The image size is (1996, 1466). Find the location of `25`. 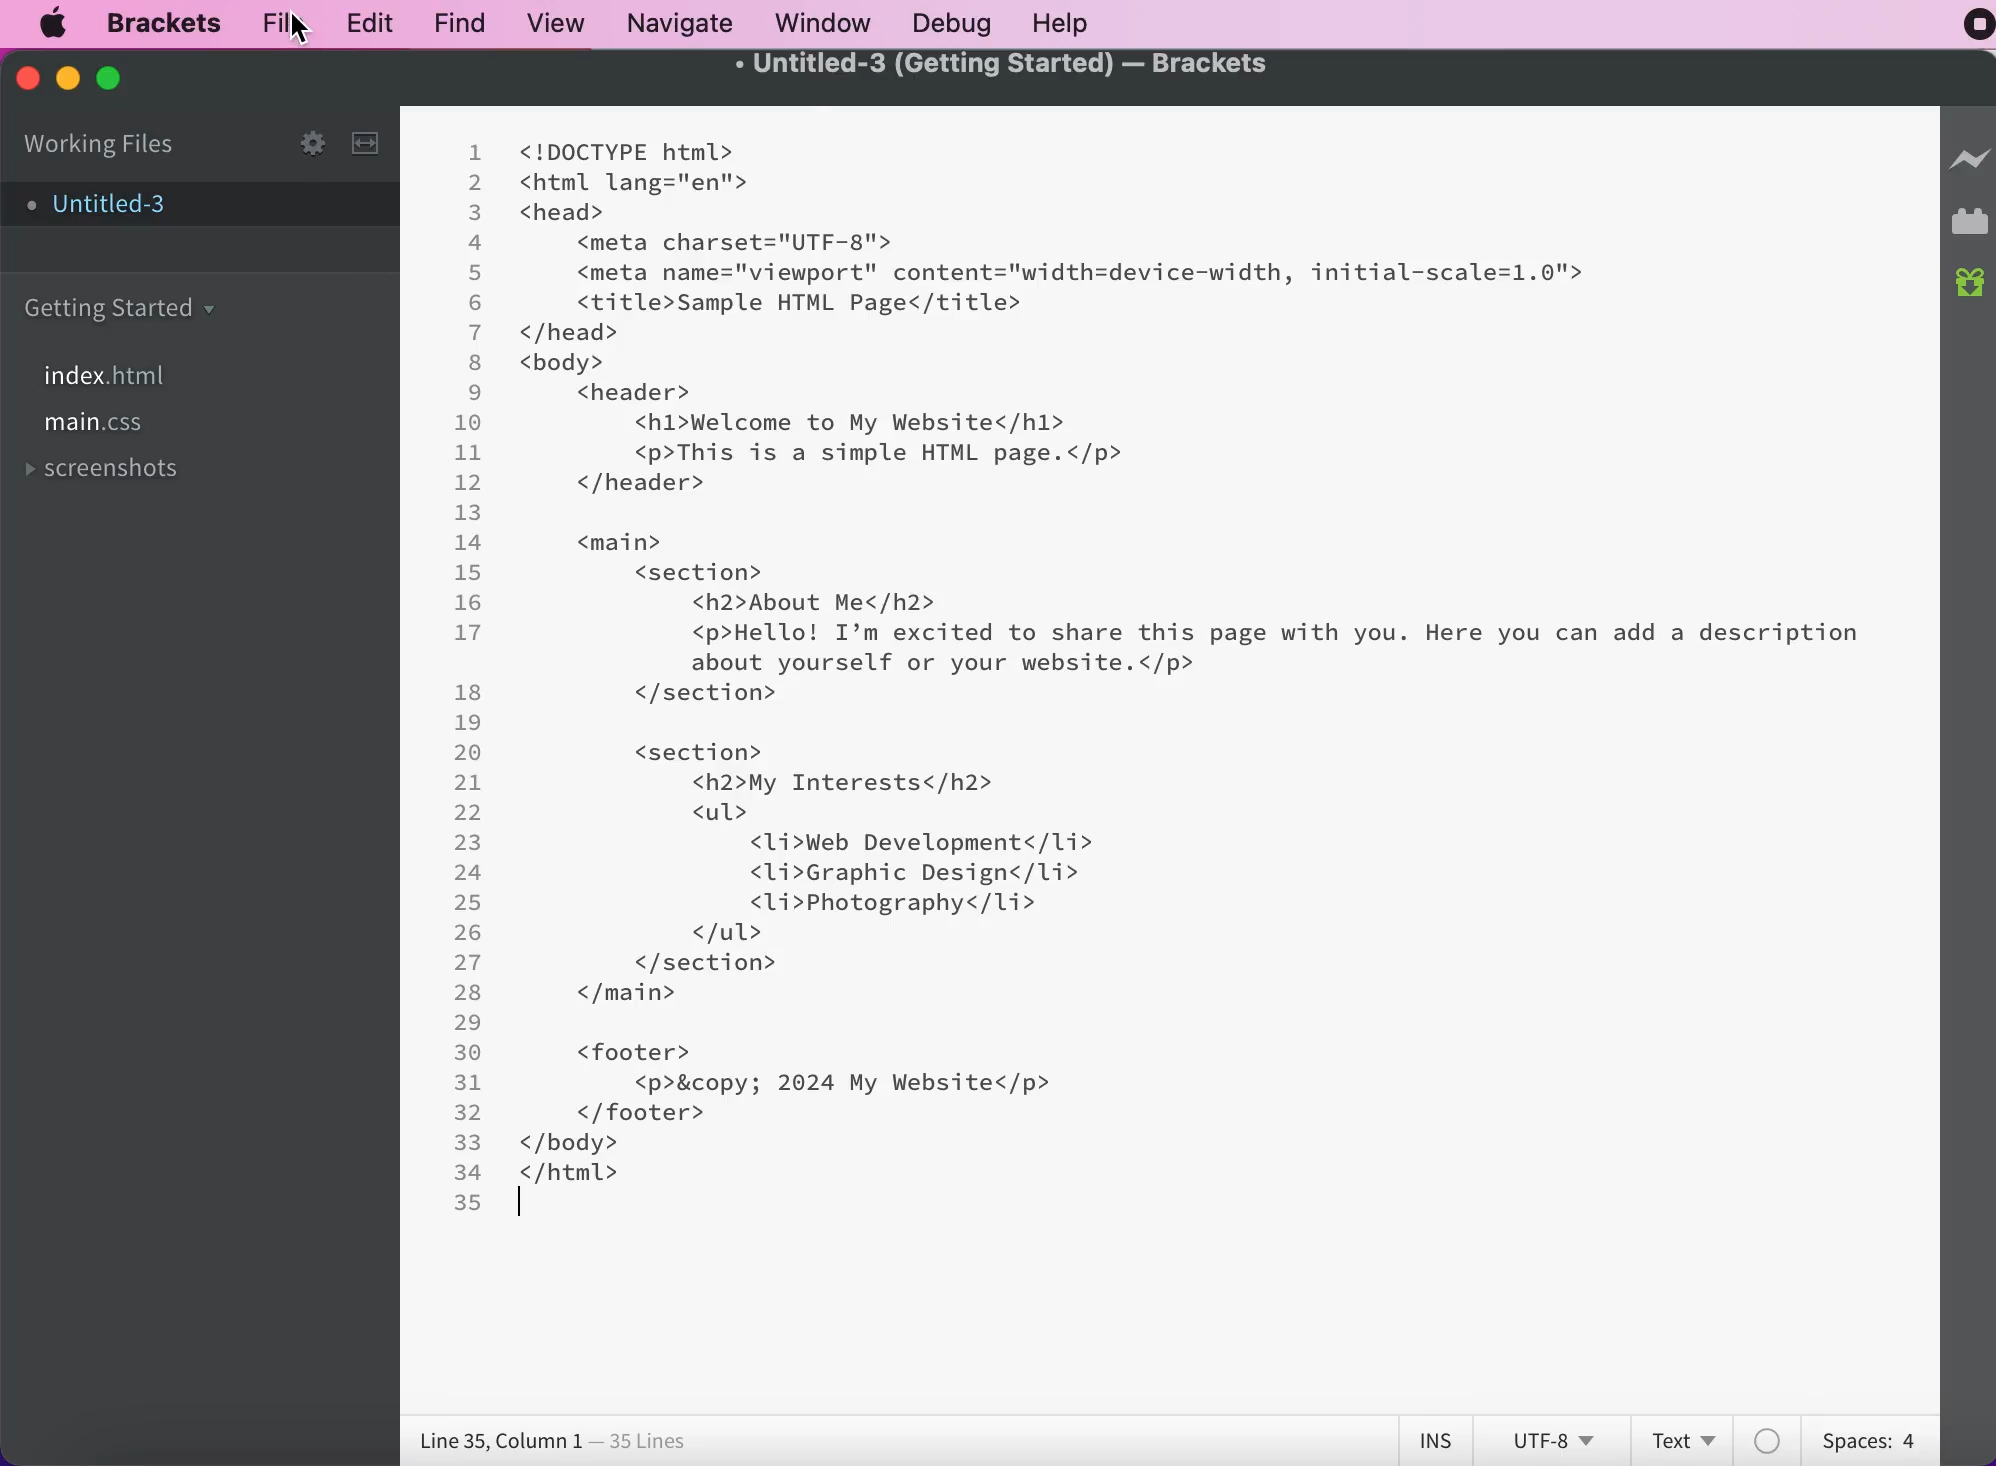

25 is located at coordinates (469, 903).